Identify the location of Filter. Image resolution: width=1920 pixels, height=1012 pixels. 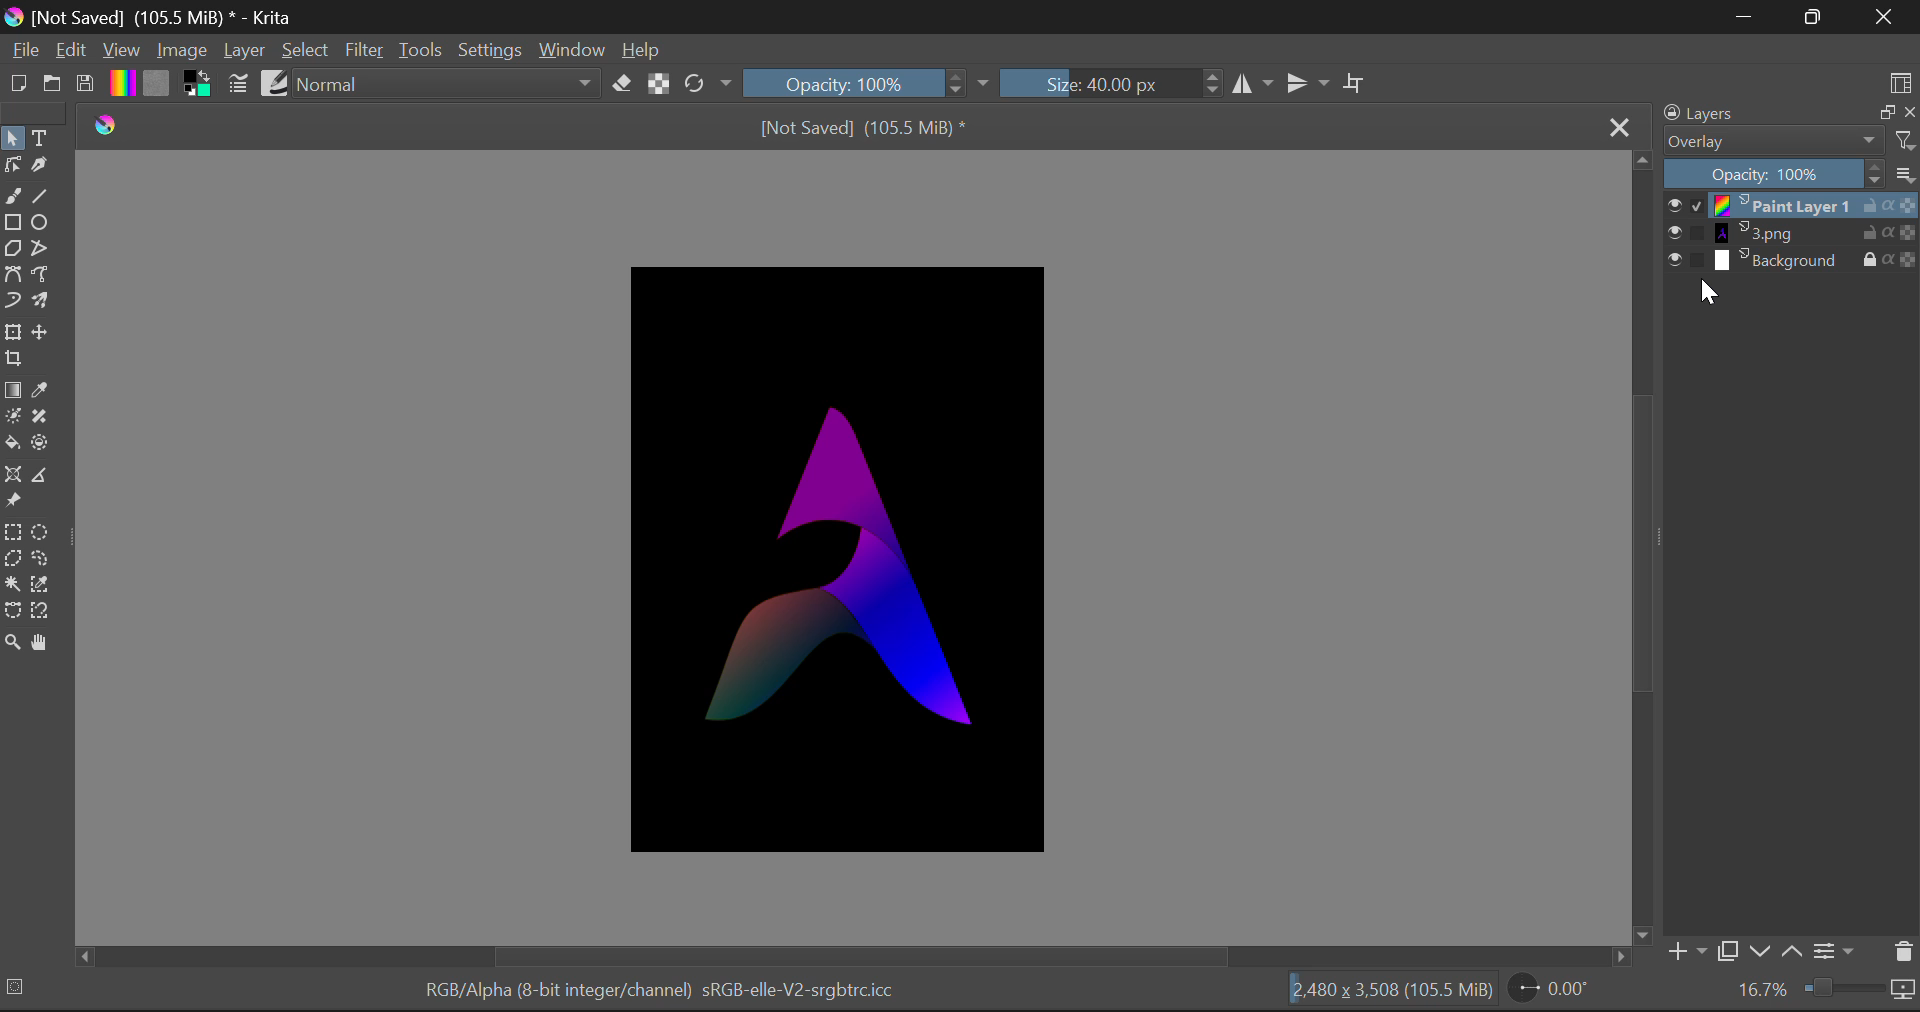
(368, 50).